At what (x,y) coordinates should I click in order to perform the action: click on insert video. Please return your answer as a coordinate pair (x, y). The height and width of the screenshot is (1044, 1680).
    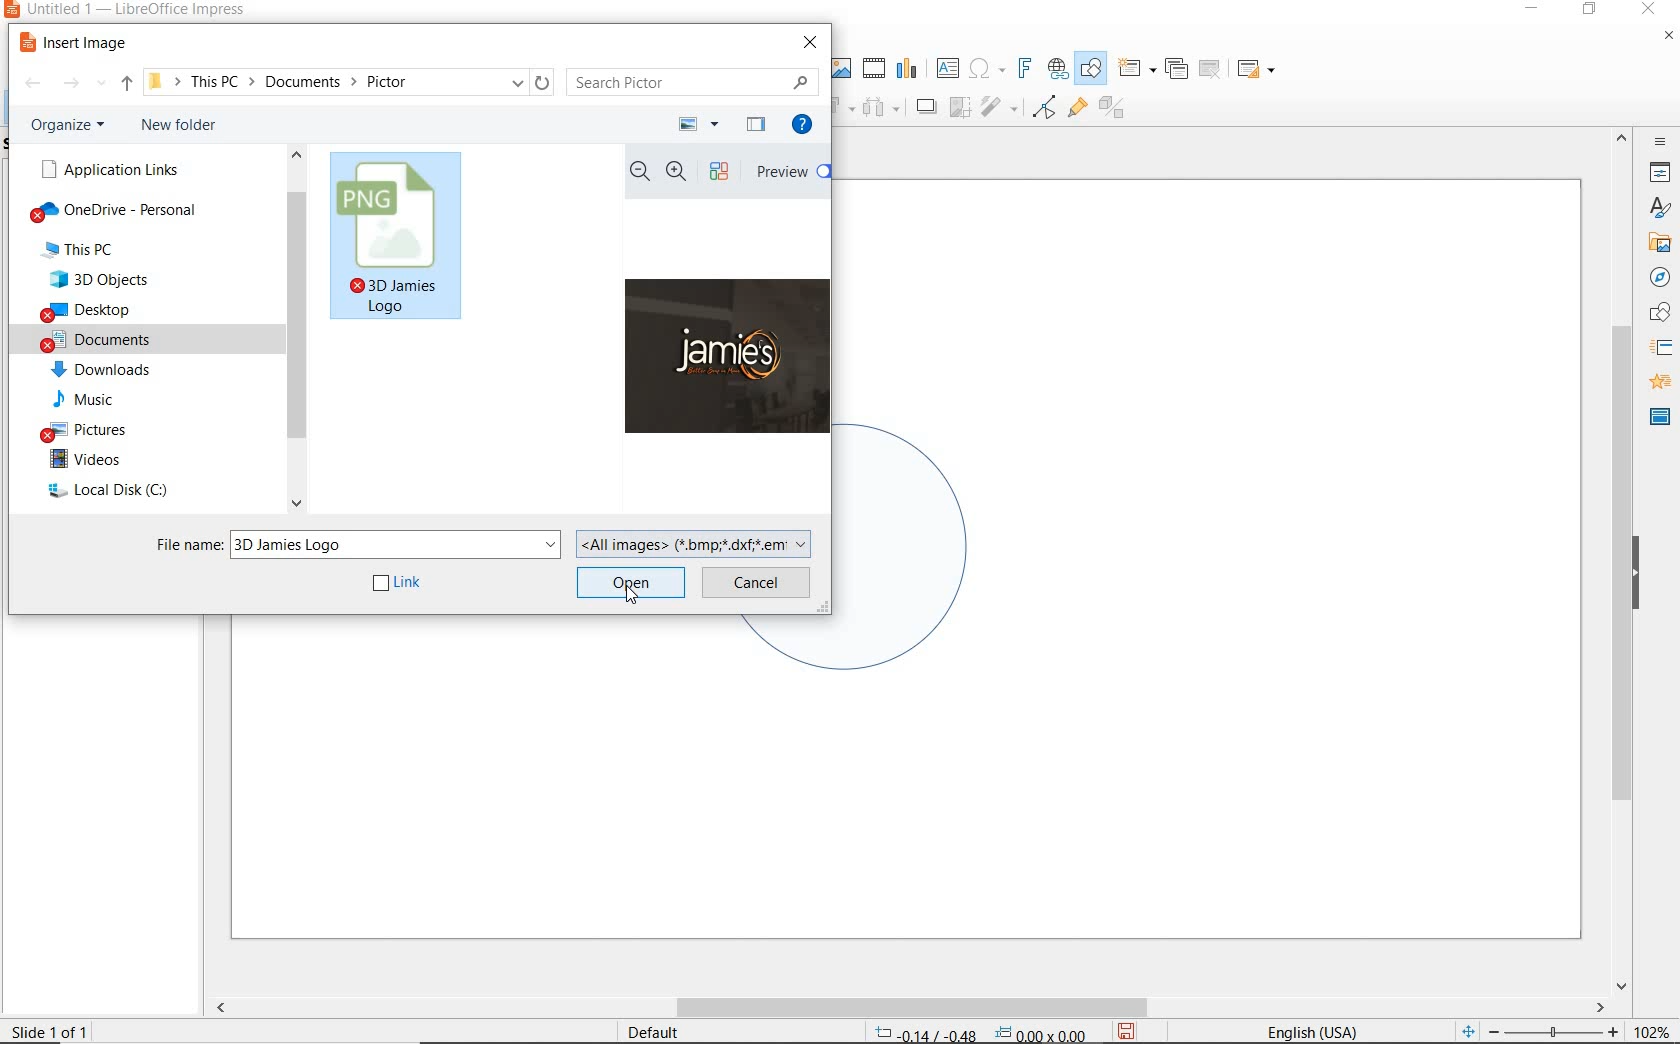
    Looking at the image, I should click on (872, 67).